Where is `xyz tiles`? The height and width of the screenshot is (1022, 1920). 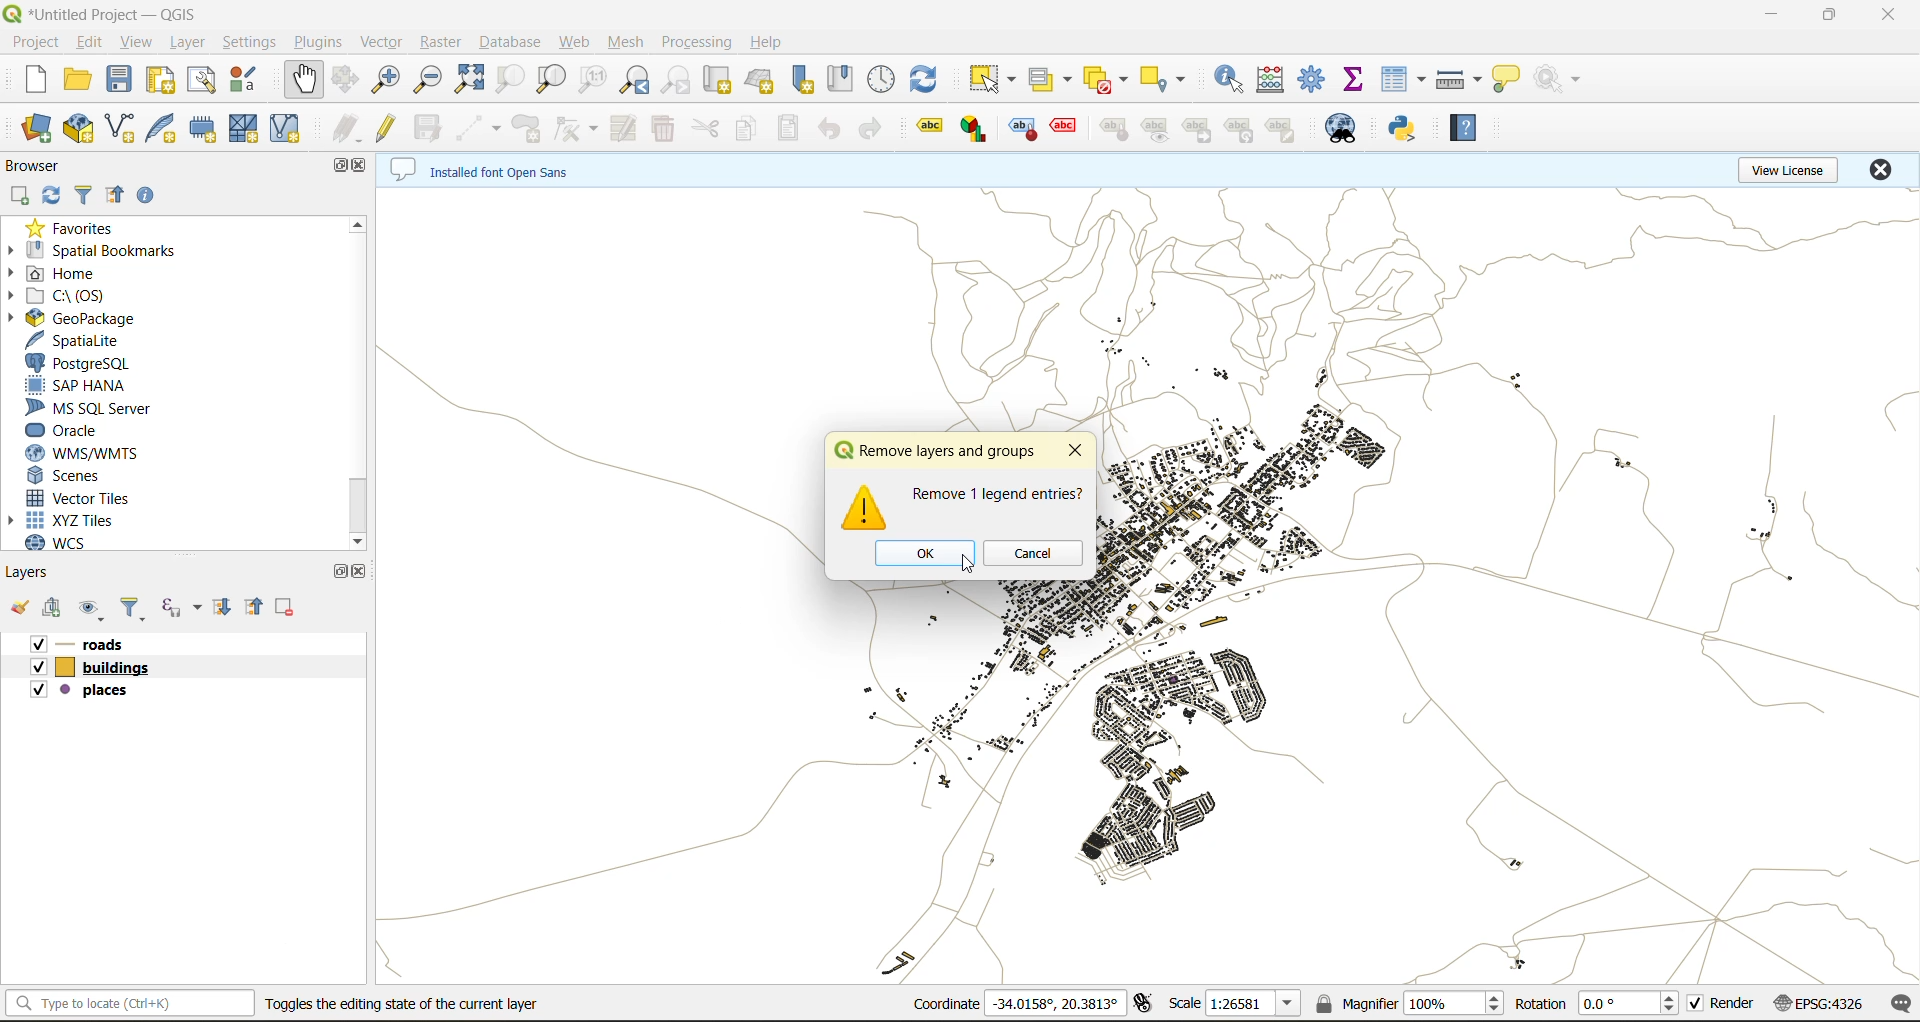
xyz tiles is located at coordinates (79, 516).